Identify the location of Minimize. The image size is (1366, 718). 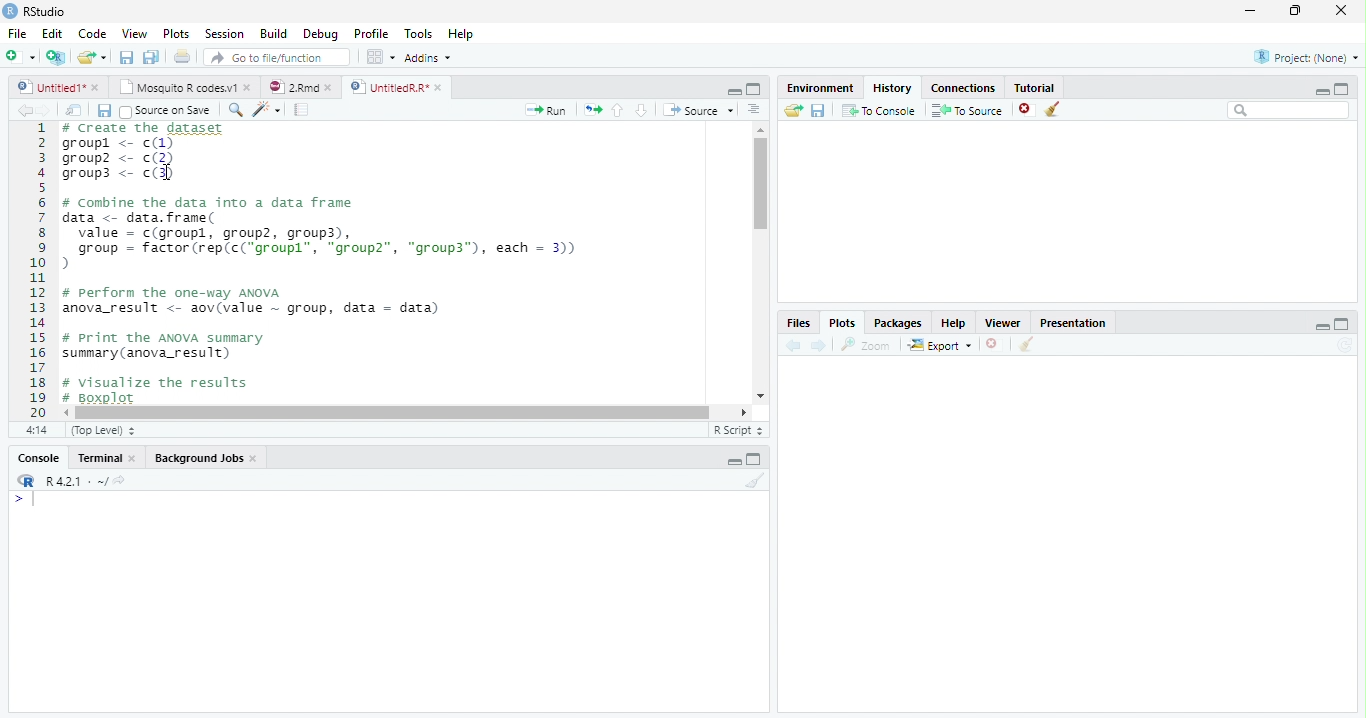
(731, 90).